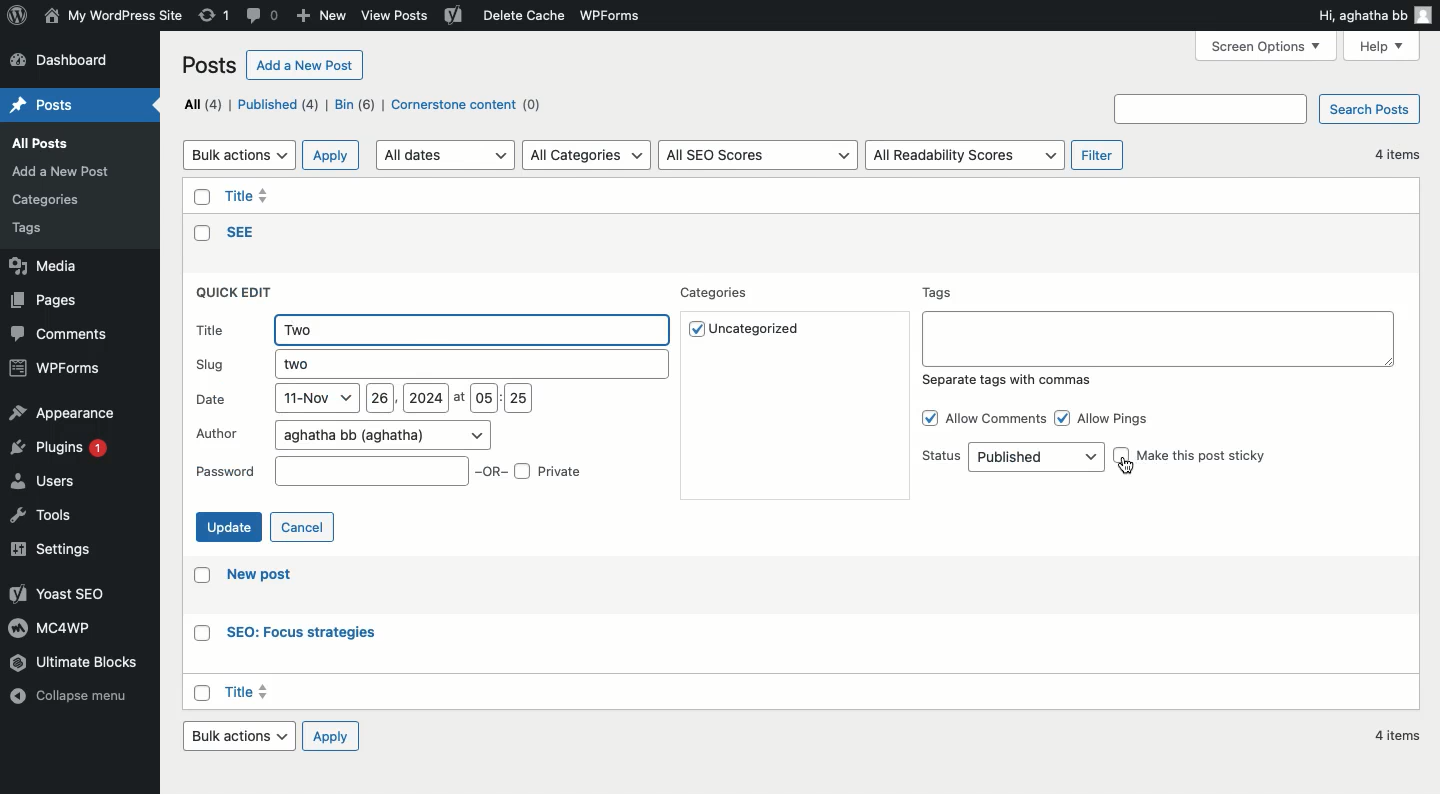  I want to click on Comments, so click(63, 334).